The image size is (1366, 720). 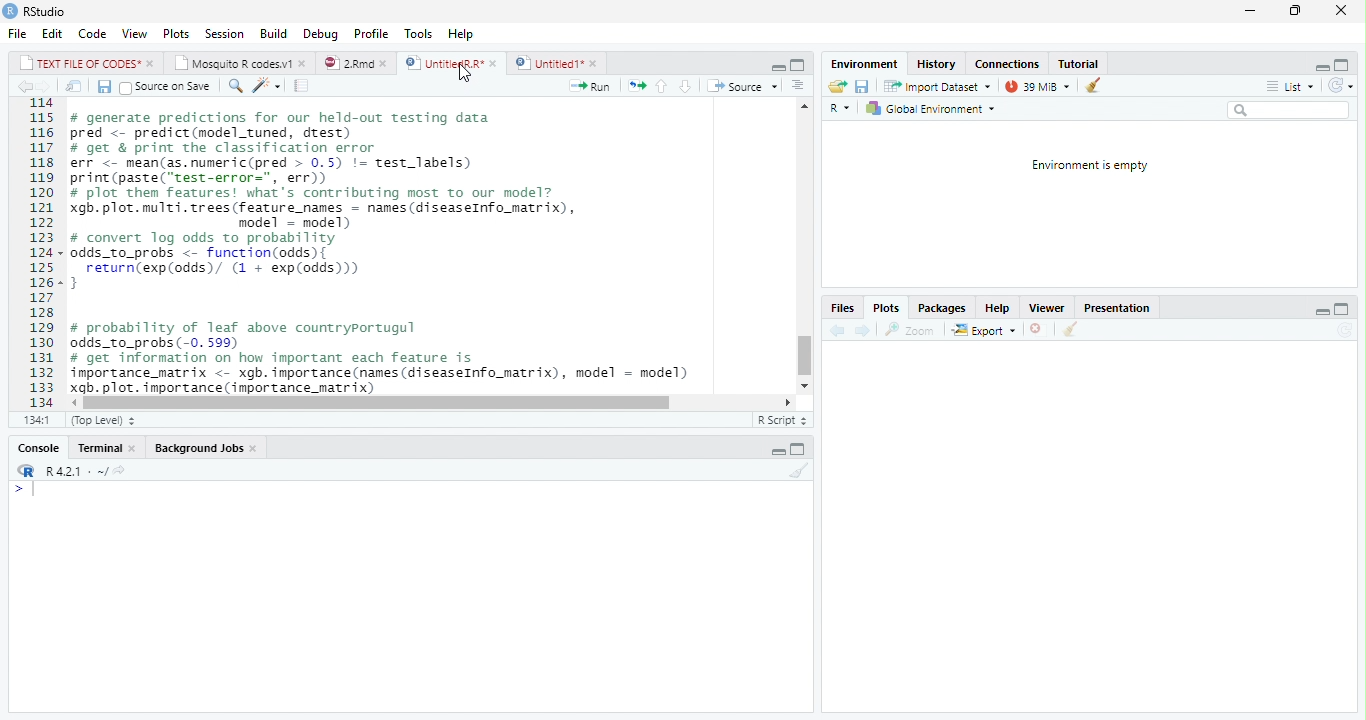 What do you see at coordinates (266, 84) in the screenshot?
I see `Coding Tools` at bounding box center [266, 84].